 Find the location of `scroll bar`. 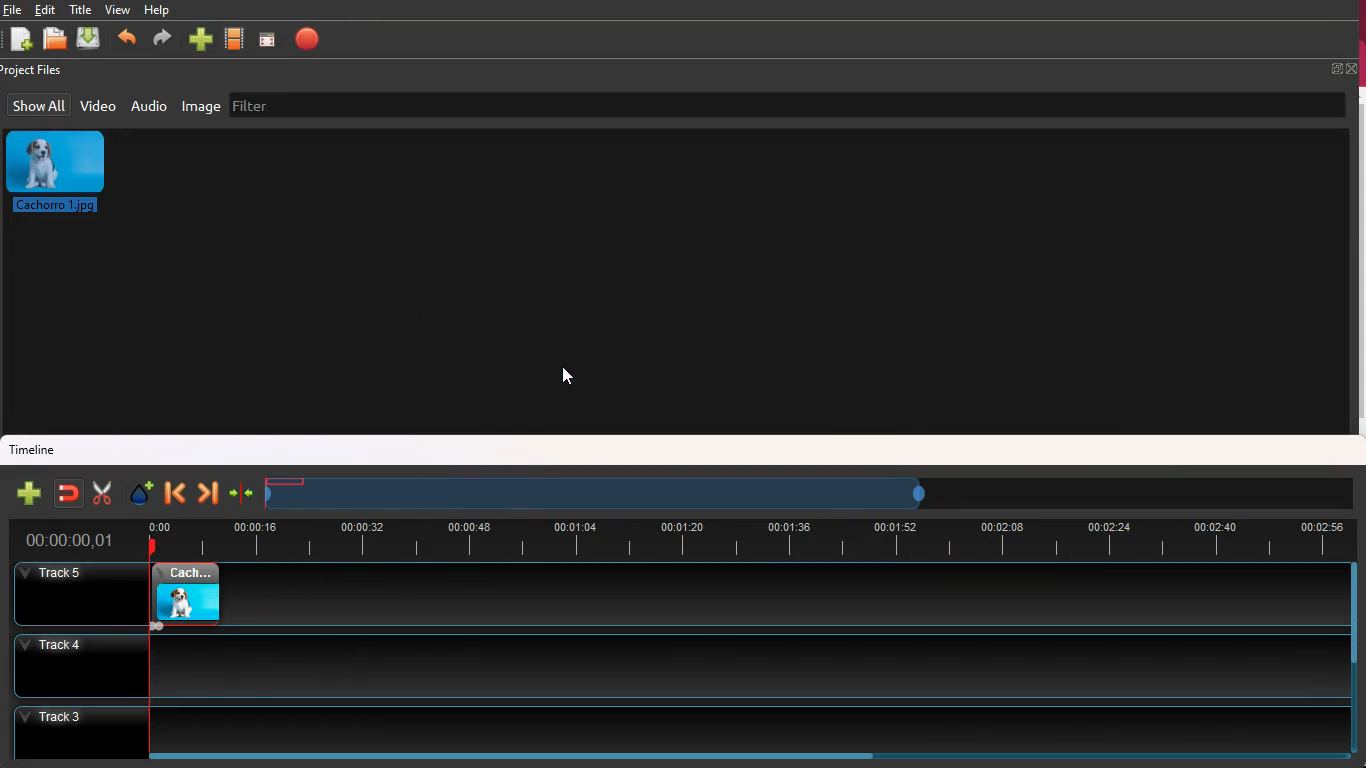

scroll bar is located at coordinates (514, 755).